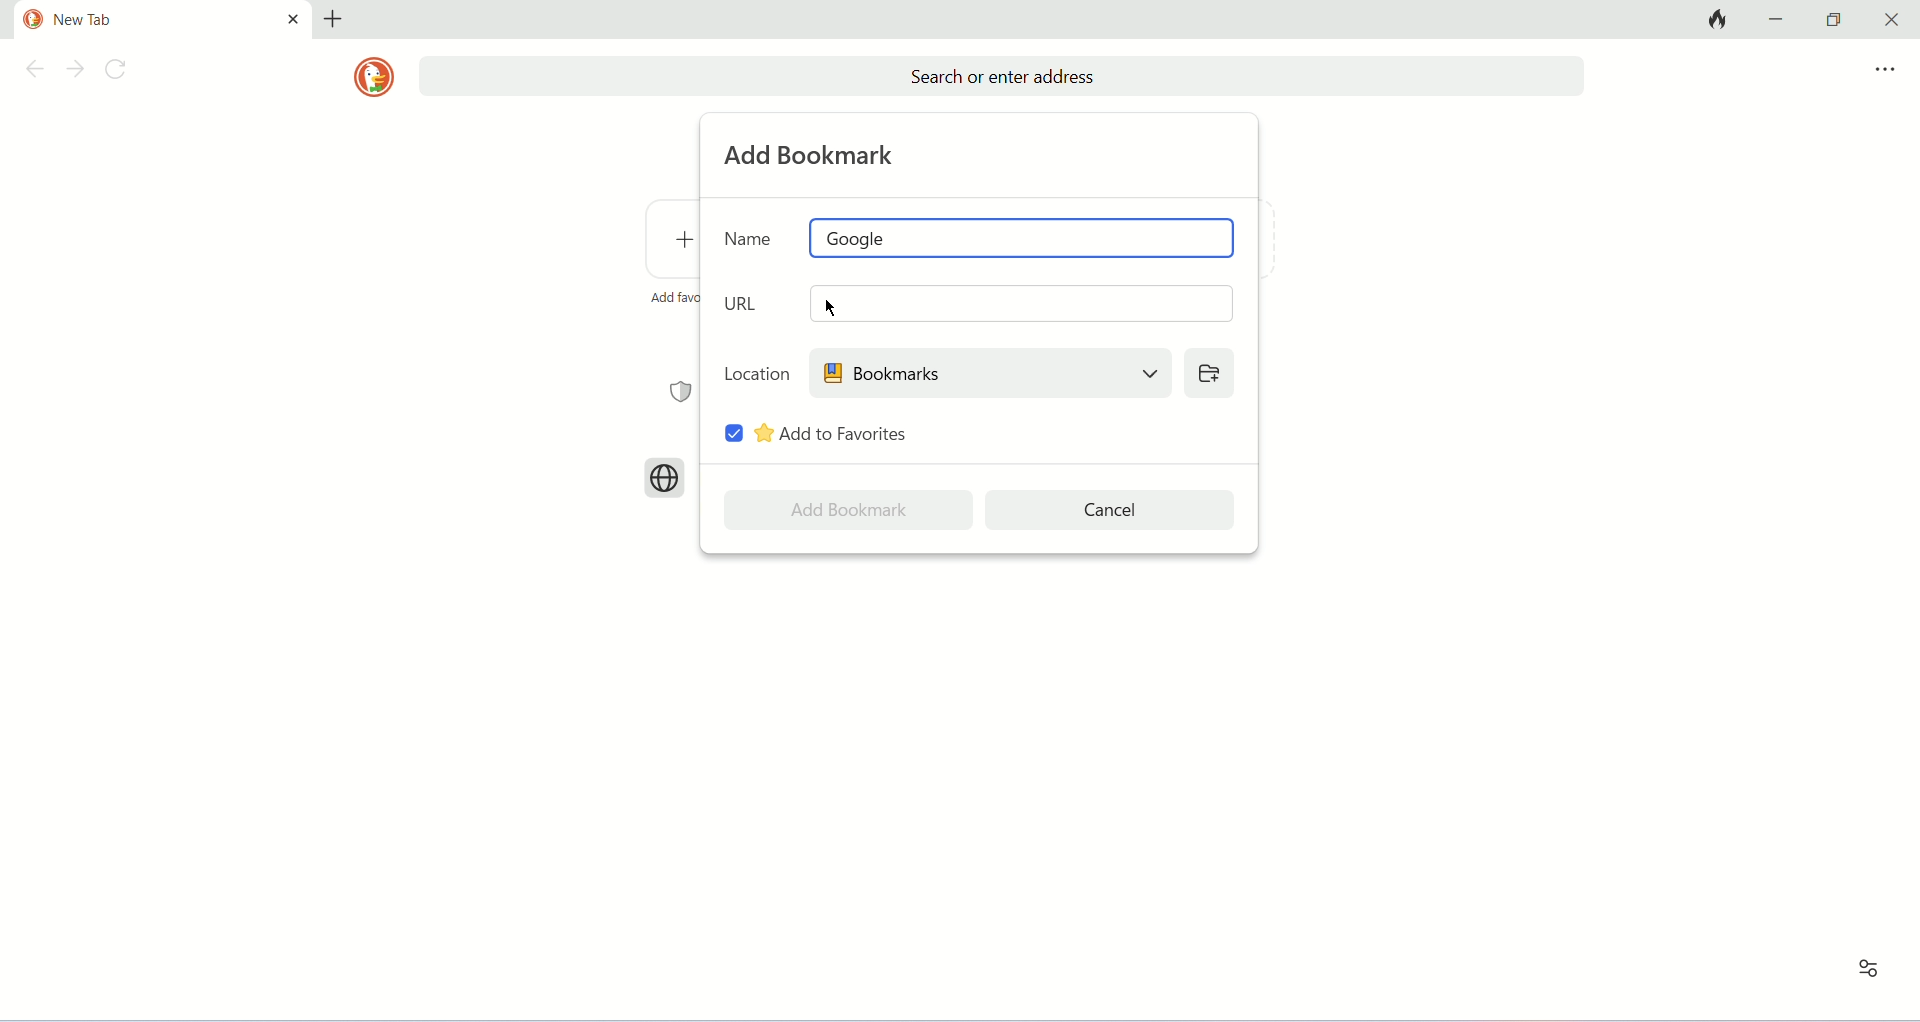 This screenshot has width=1920, height=1022. What do you see at coordinates (373, 77) in the screenshot?
I see `logo` at bounding box center [373, 77].